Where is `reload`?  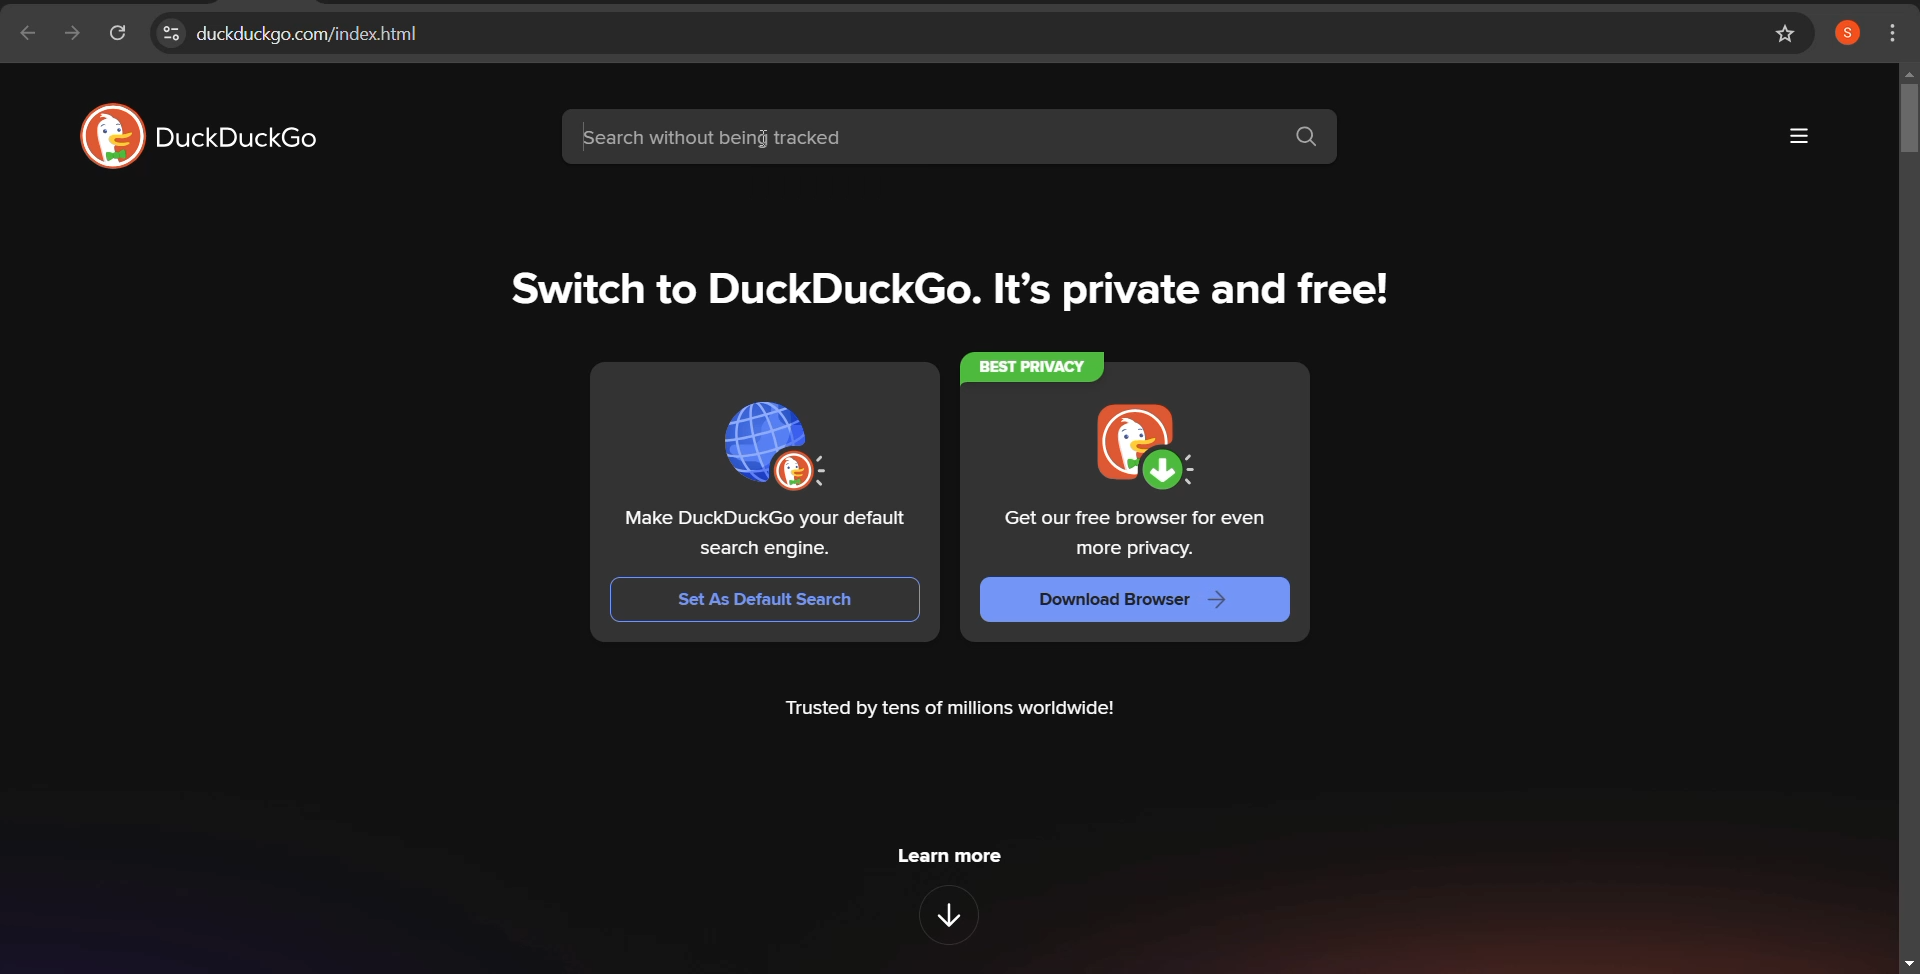
reload is located at coordinates (117, 36).